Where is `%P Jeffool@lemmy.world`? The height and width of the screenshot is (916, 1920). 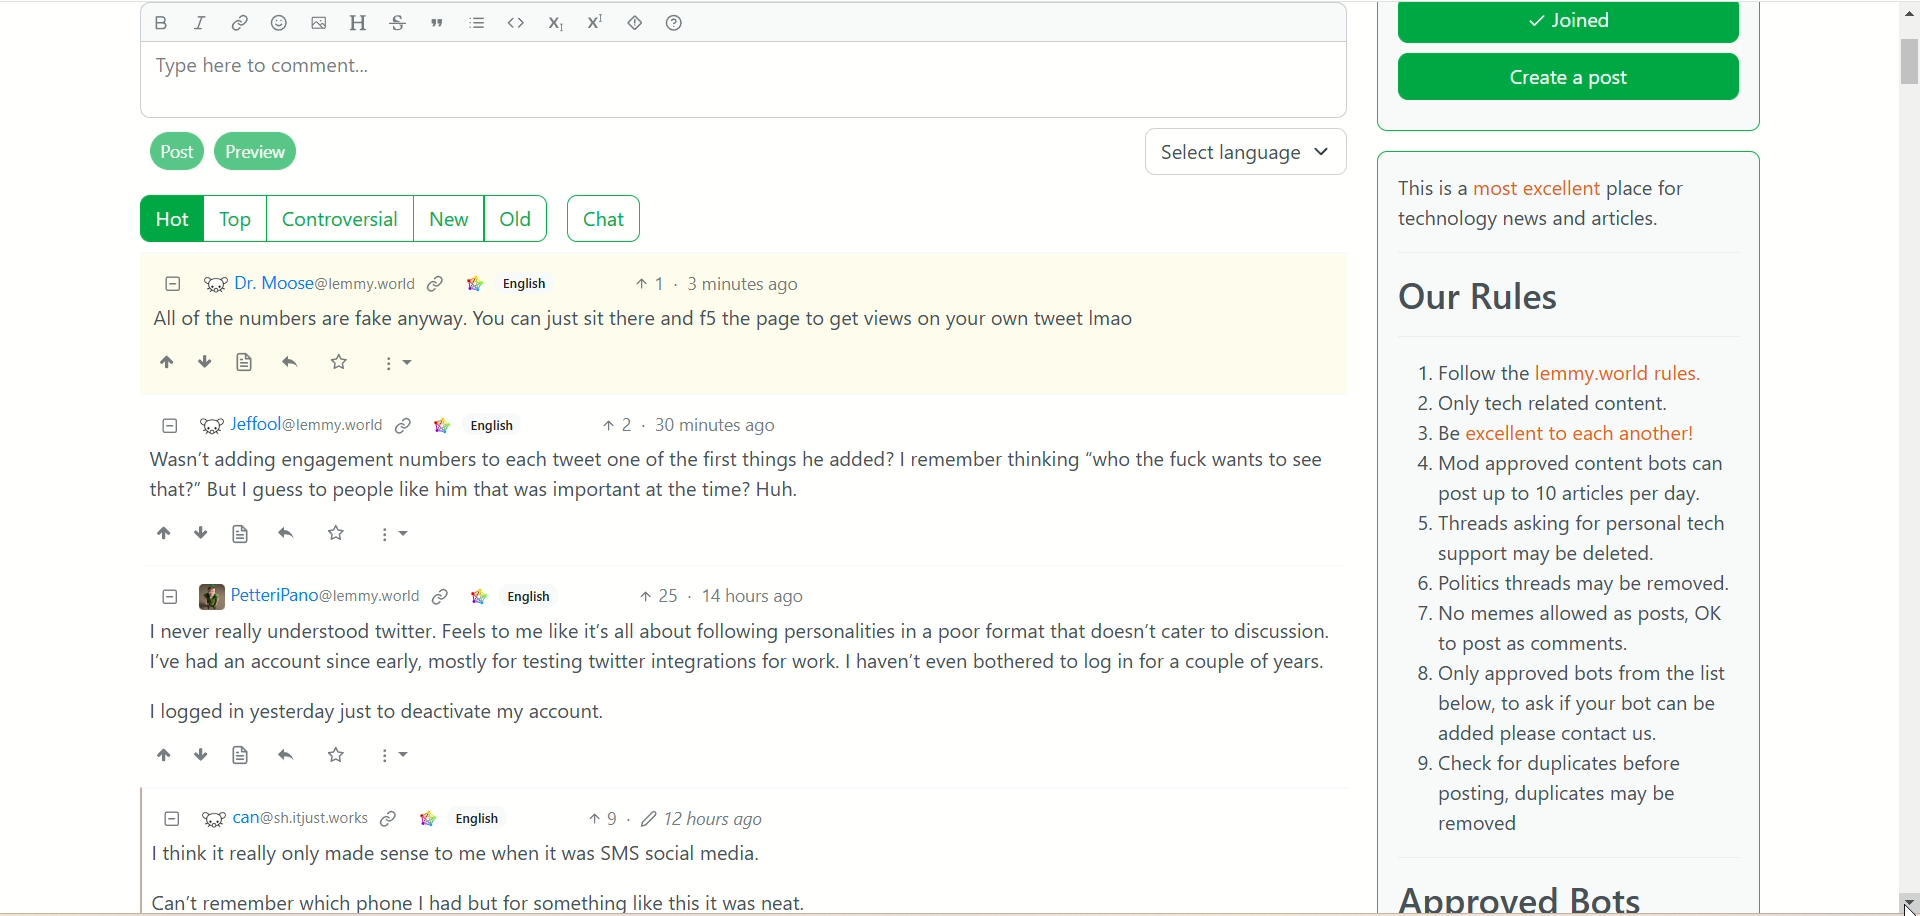
%P Jeffool@lemmy.world is located at coordinates (290, 424).